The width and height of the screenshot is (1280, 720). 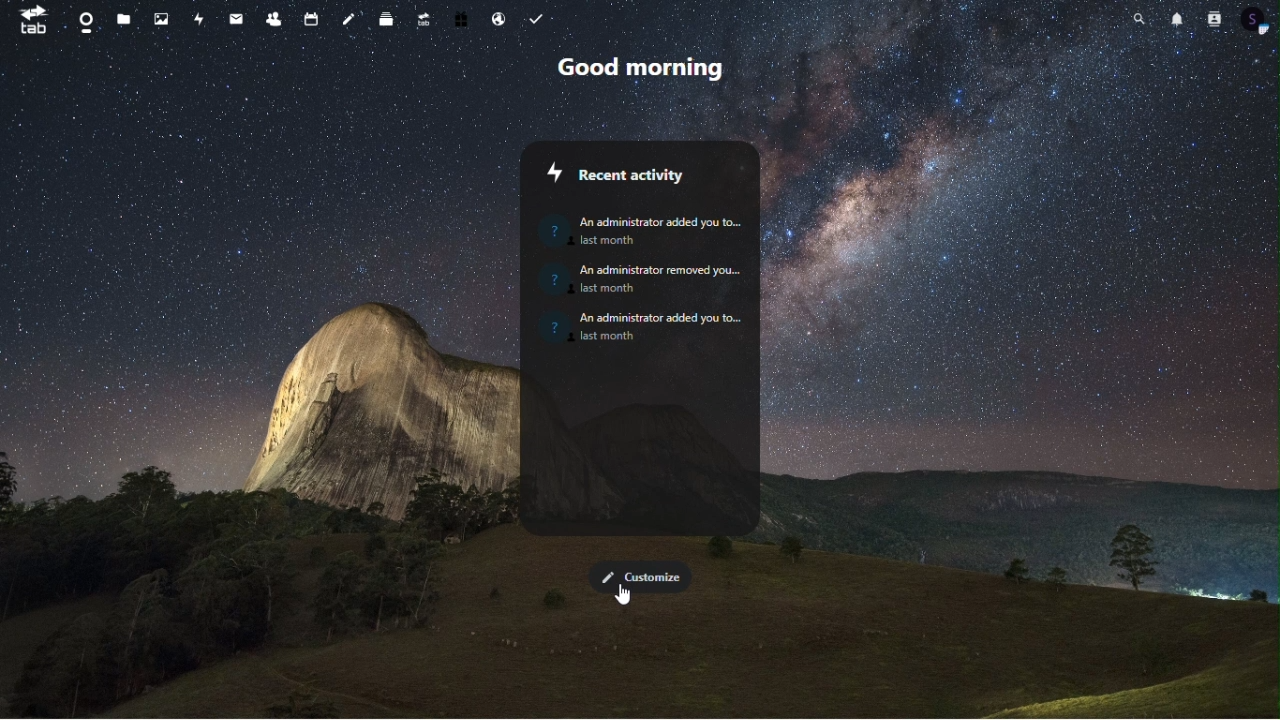 I want to click on notification, so click(x=1175, y=18).